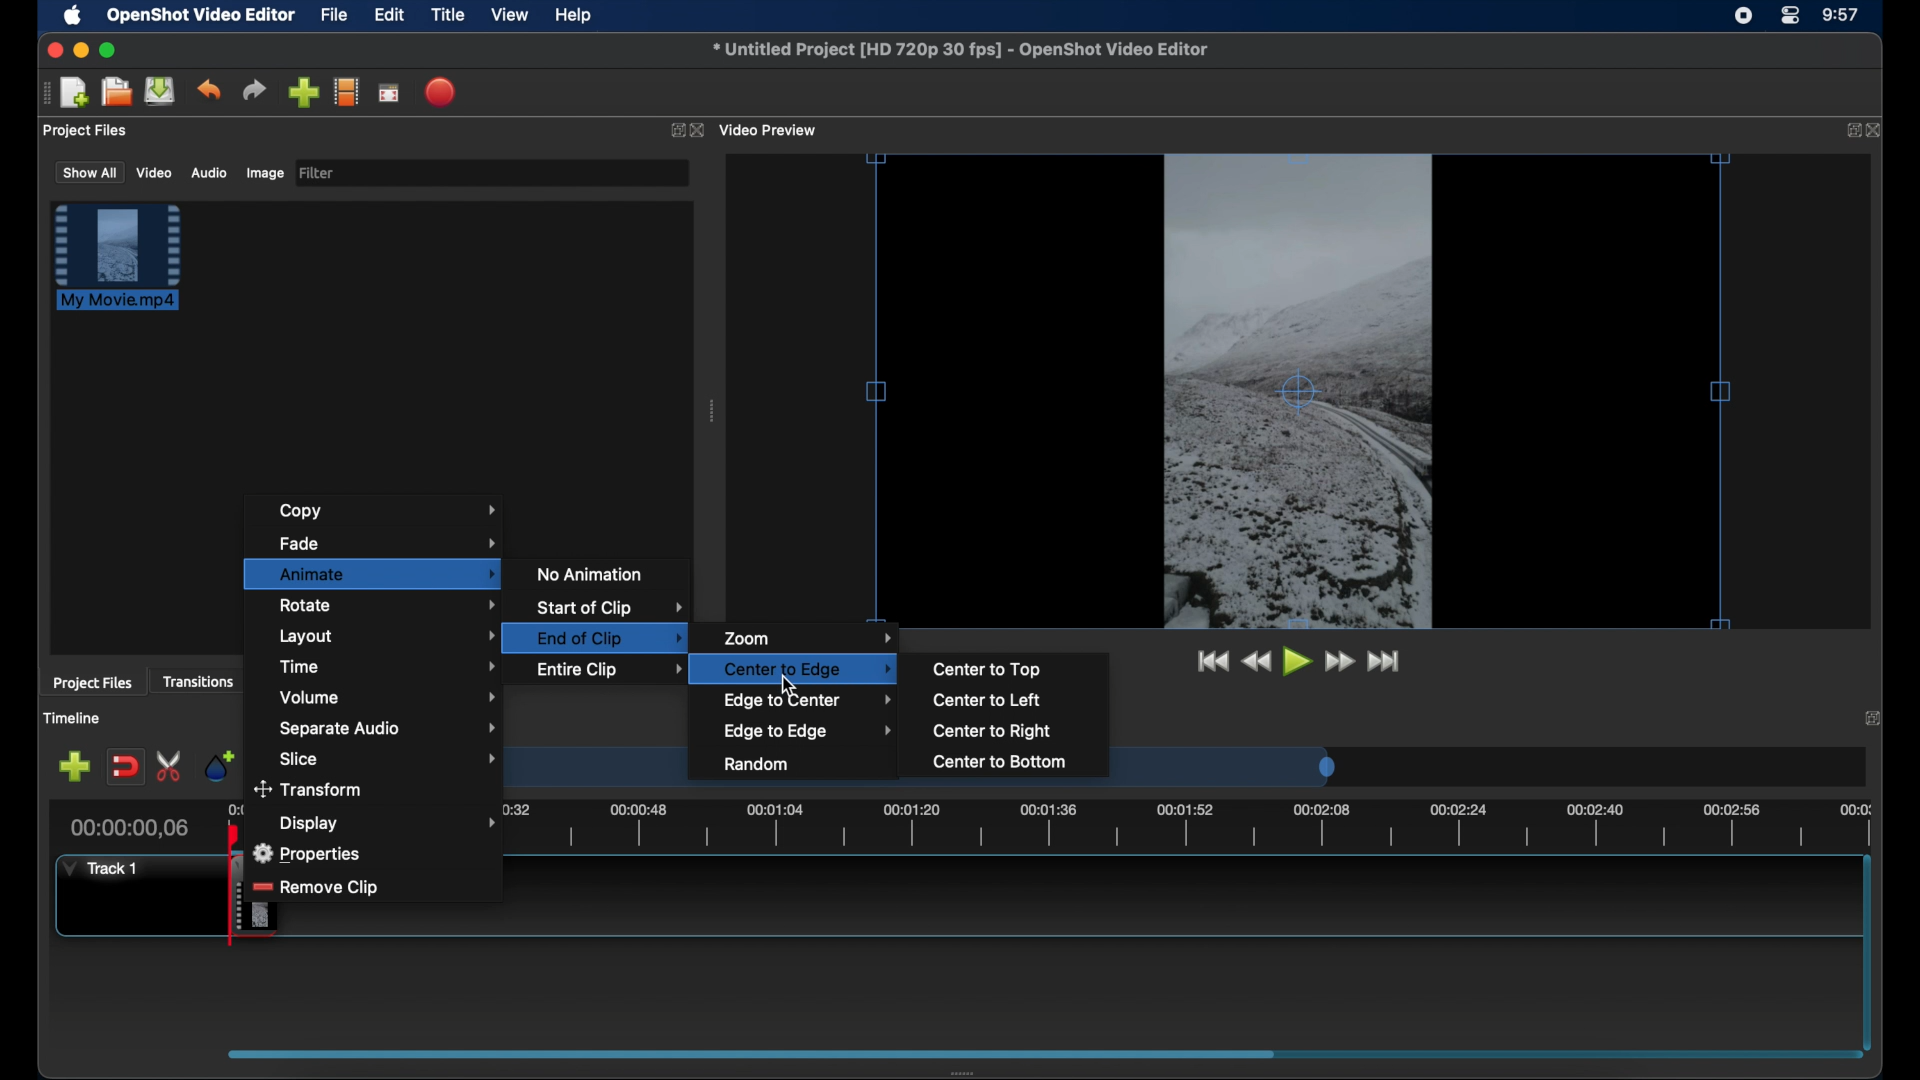 The image size is (1920, 1080). What do you see at coordinates (346, 91) in the screenshot?
I see `explore profiles` at bounding box center [346, 91].